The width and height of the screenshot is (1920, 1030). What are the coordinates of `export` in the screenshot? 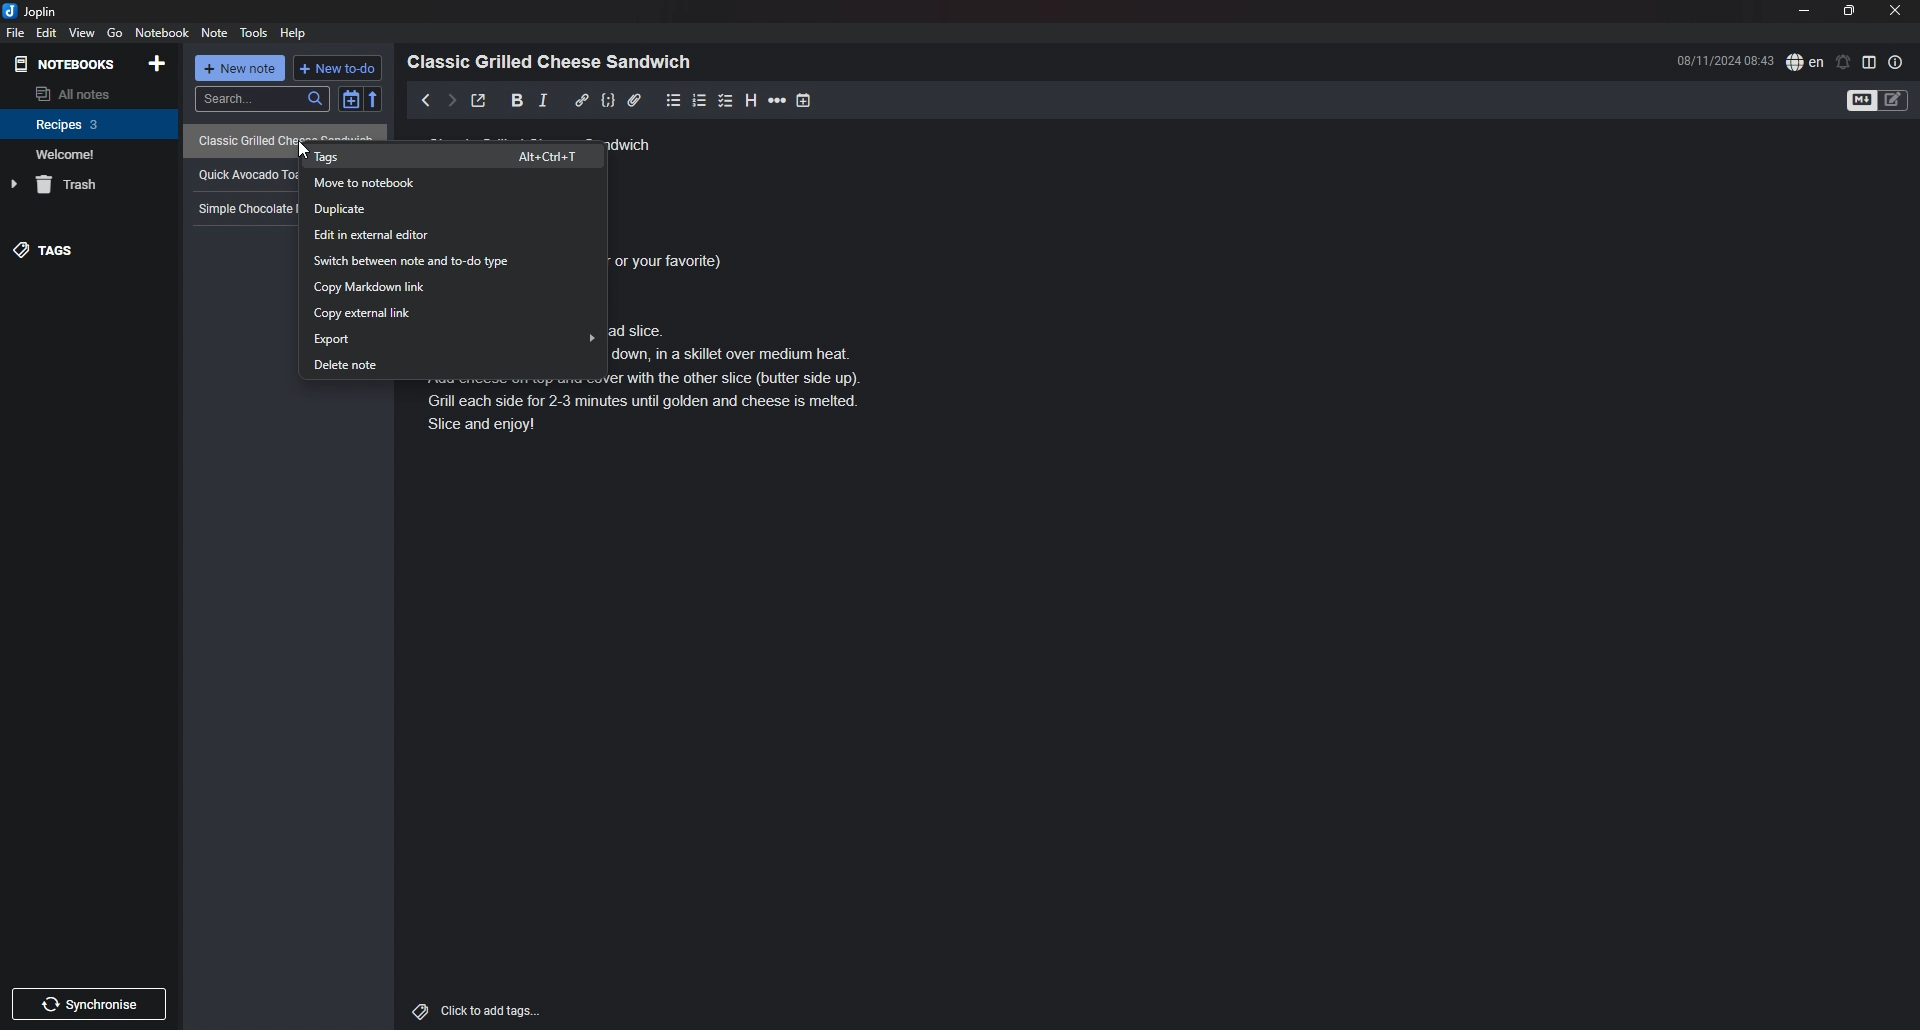 It's located at (455, 338).